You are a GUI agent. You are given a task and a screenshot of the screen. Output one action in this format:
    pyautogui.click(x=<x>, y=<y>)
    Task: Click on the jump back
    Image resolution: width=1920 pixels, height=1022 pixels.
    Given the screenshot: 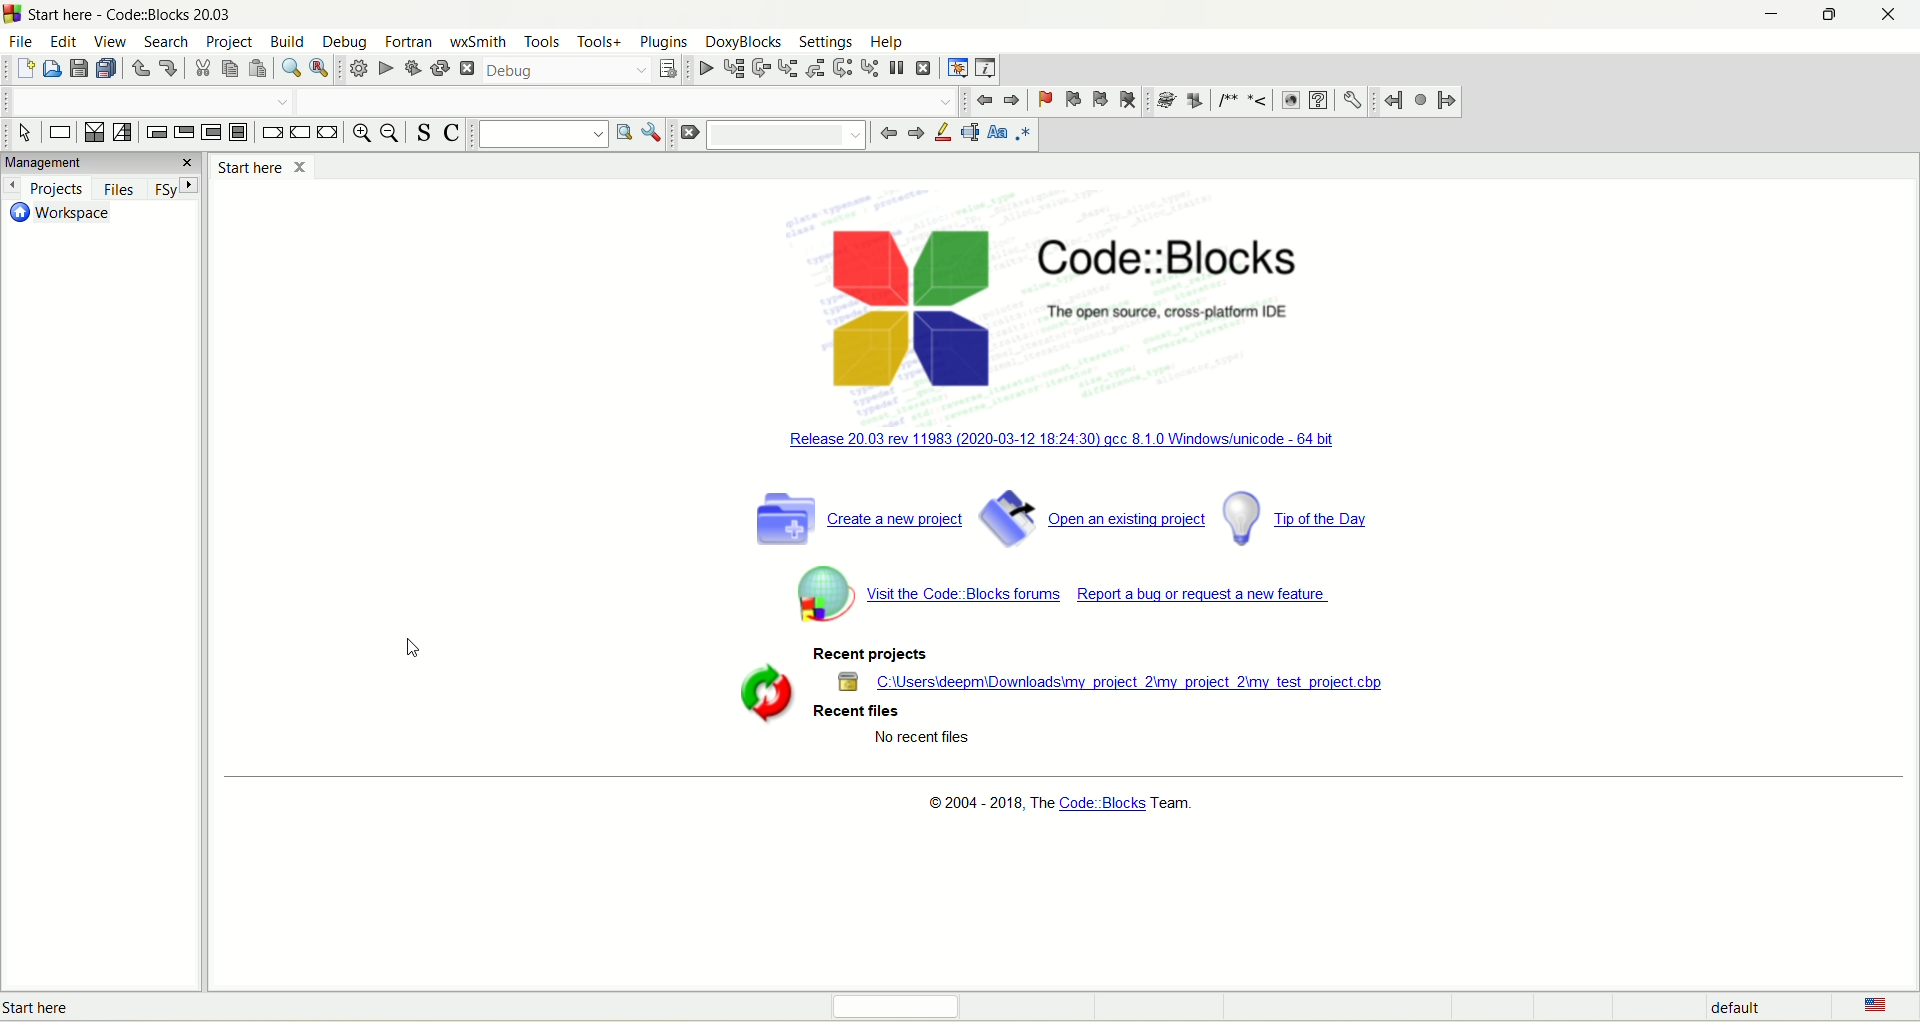 What is the action you would take?
    pyautogui.click(x=1394, y=99)
    